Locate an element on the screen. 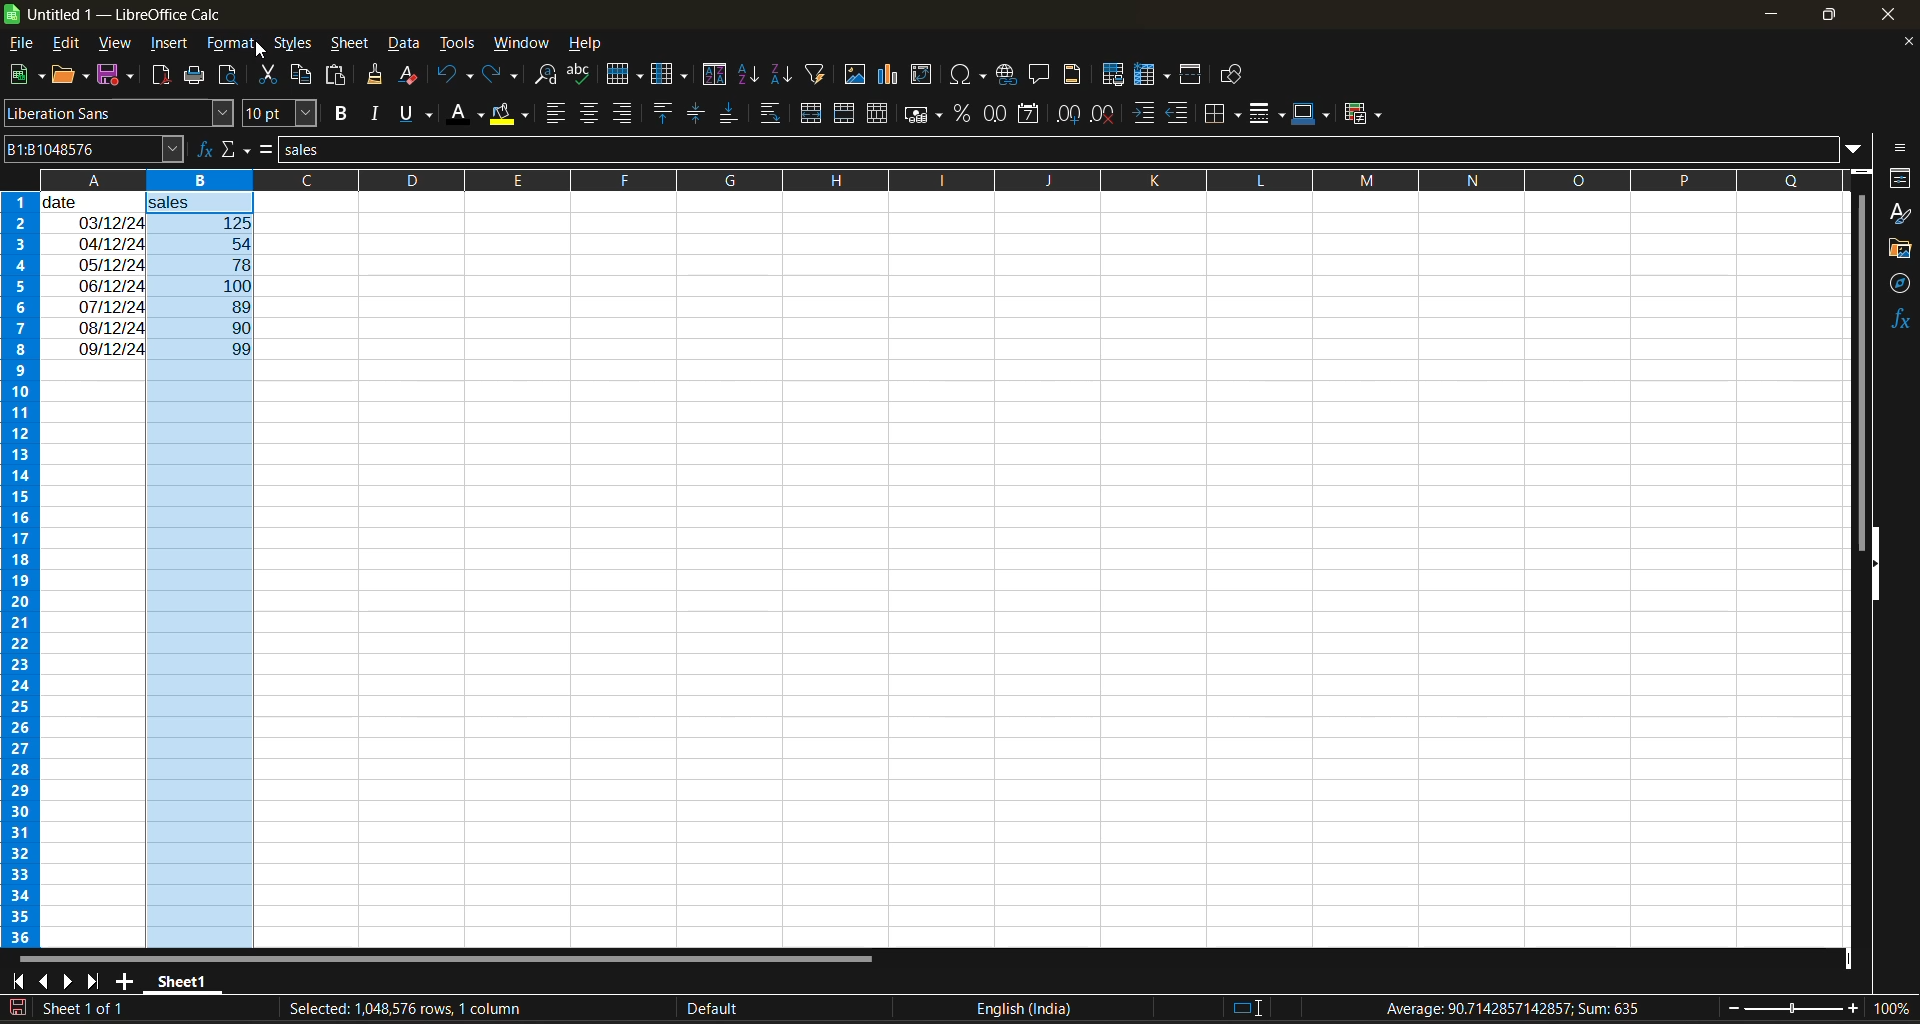 This screenshot has height=1024, width=1920. border color is located at coordinates (1311, 114).